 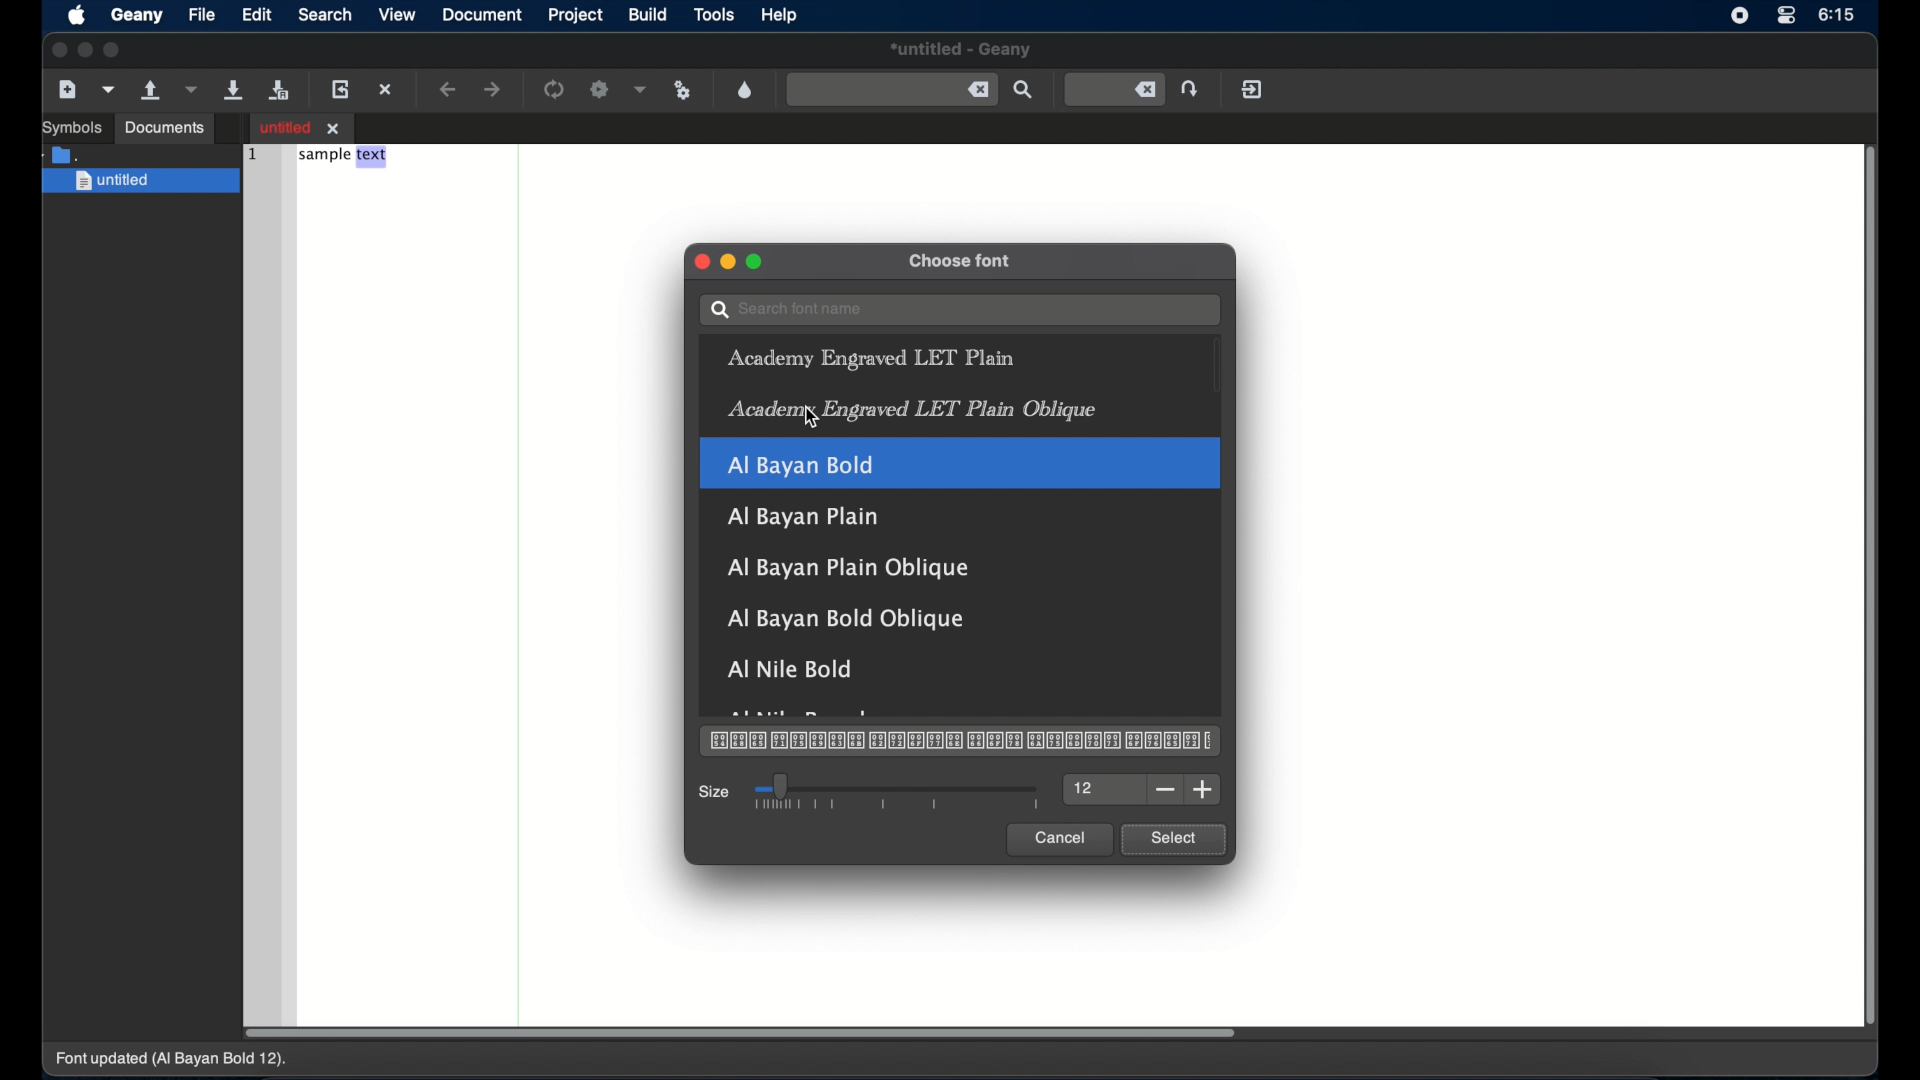 What do you see at coordinates (302, 127) in the screenshot?
I see `untitled file` at bounding box center [302, 127].